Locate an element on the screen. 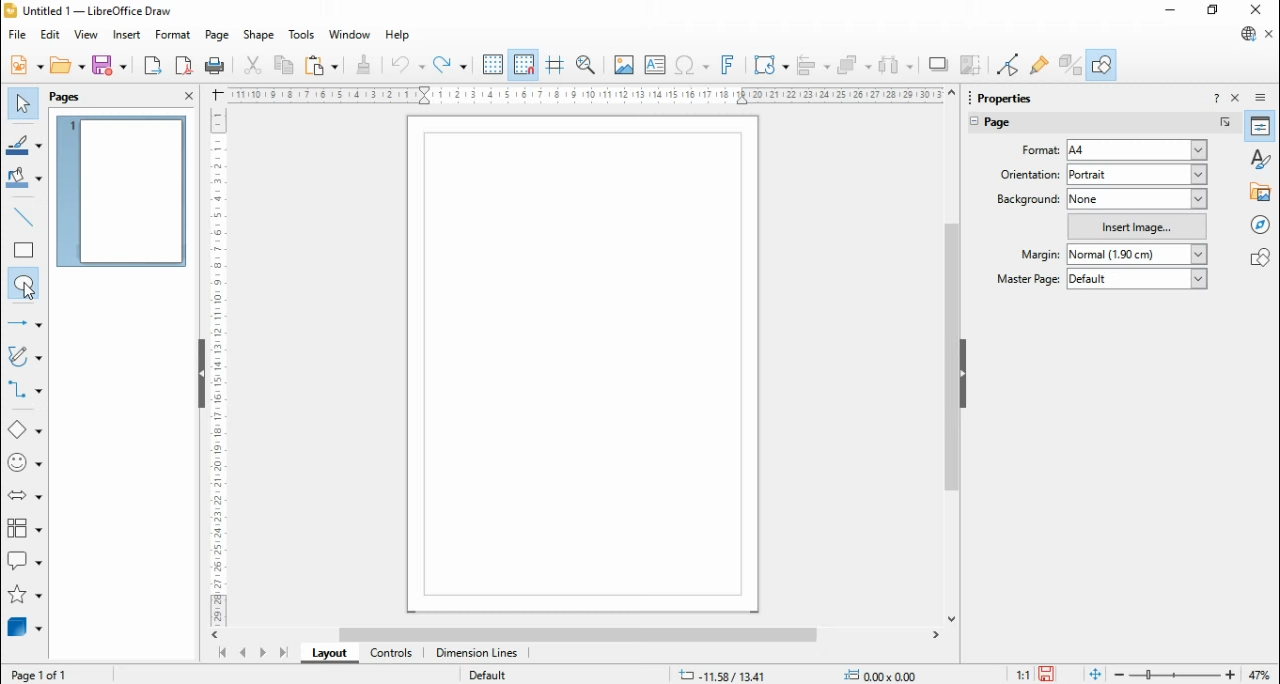 This screenshot has height=684, width=1280. export directly as PDF is located at coordinates (183, 65).